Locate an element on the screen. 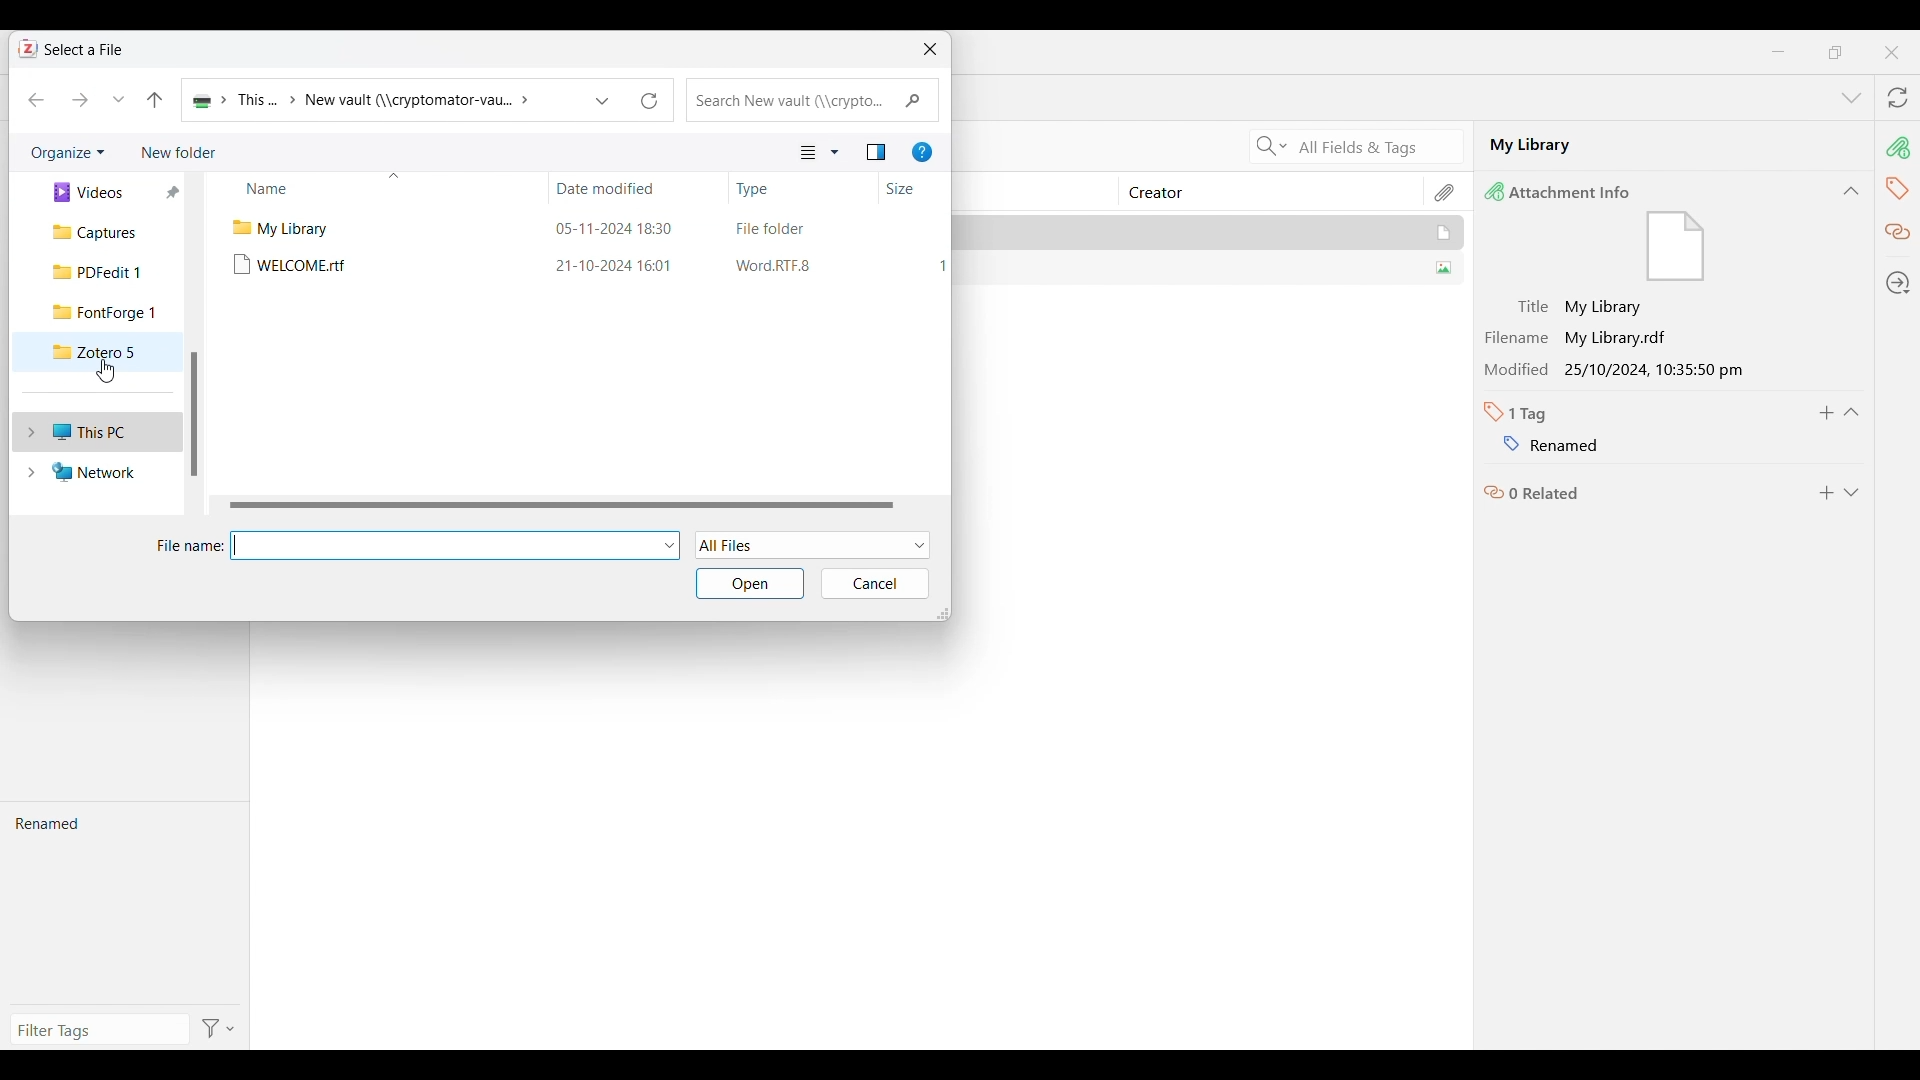 This screenshot has width=1920, height=1080. Show the preview pane is located at coordinates (876, 152).